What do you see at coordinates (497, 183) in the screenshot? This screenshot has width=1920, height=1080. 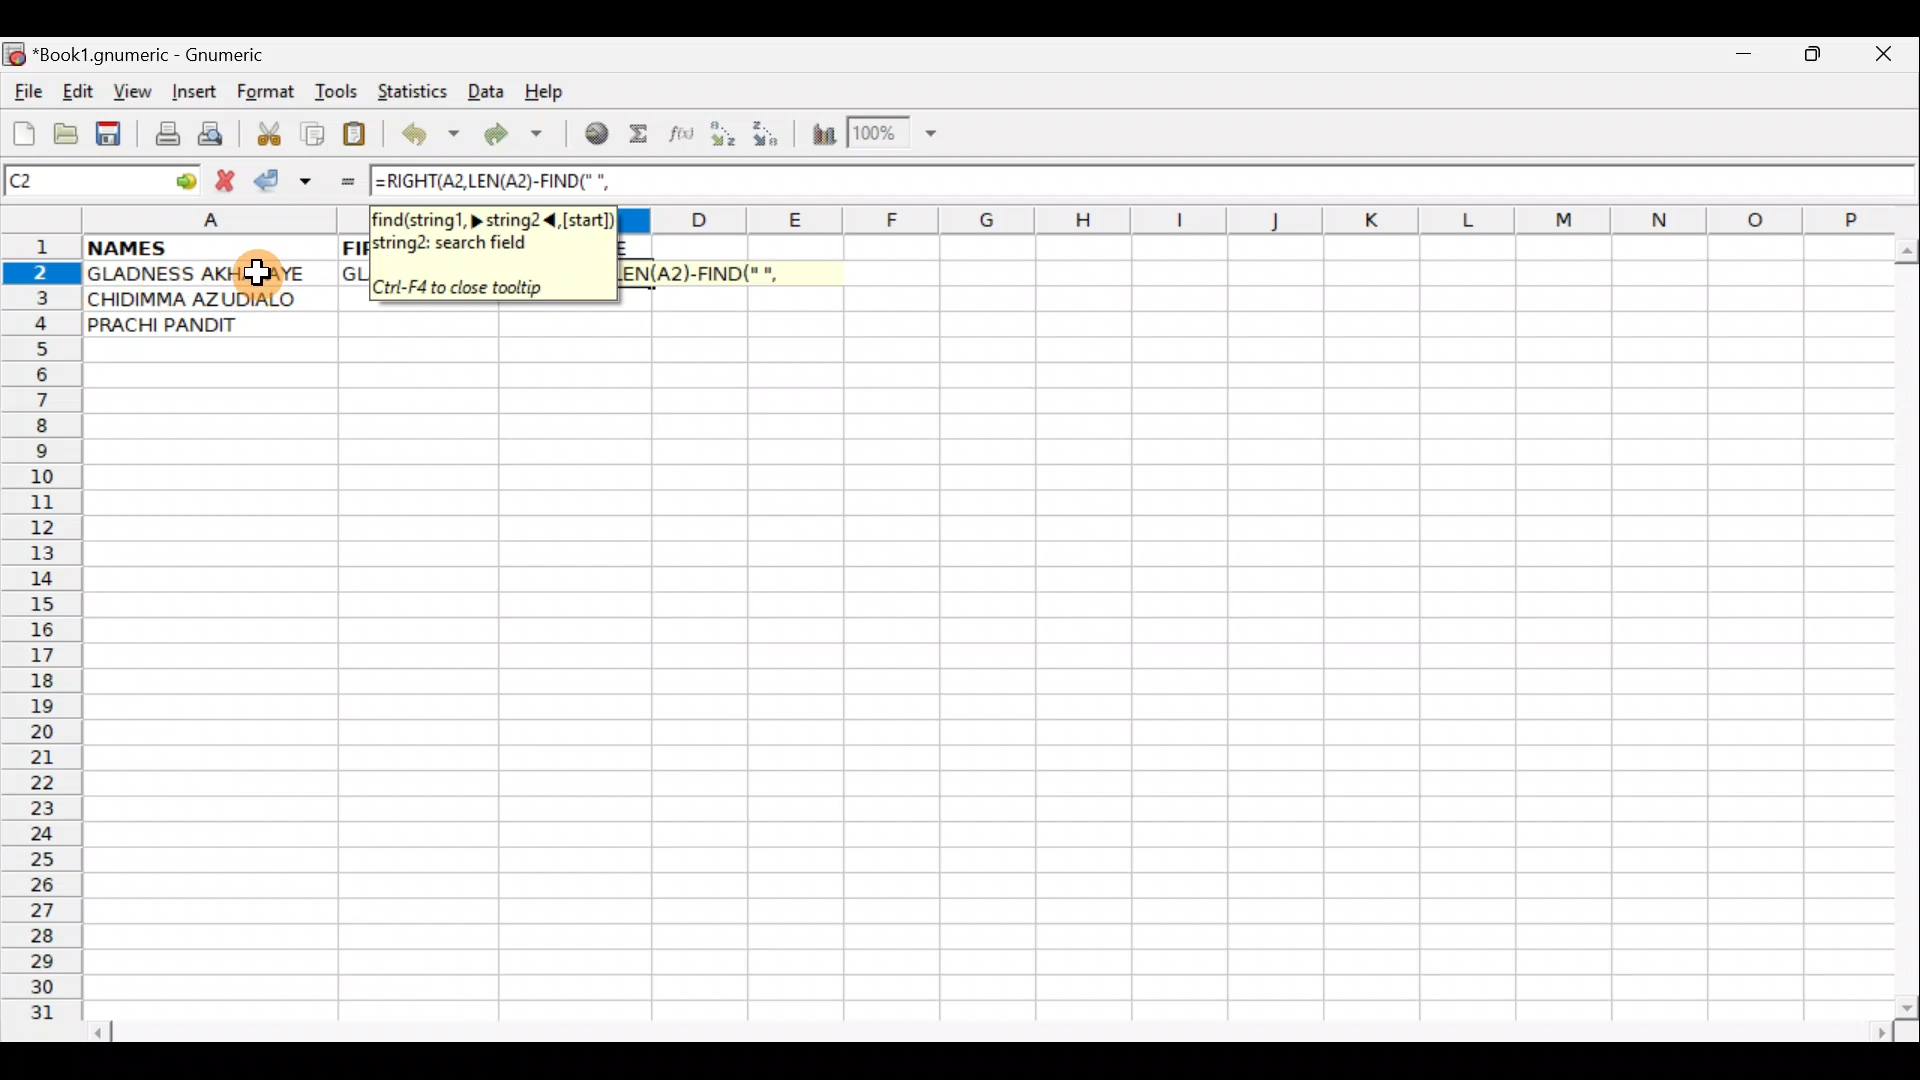 I see `=RIGHT(A2,LEN(A2)-FIND(" ",` at bounding box center [497, 183].